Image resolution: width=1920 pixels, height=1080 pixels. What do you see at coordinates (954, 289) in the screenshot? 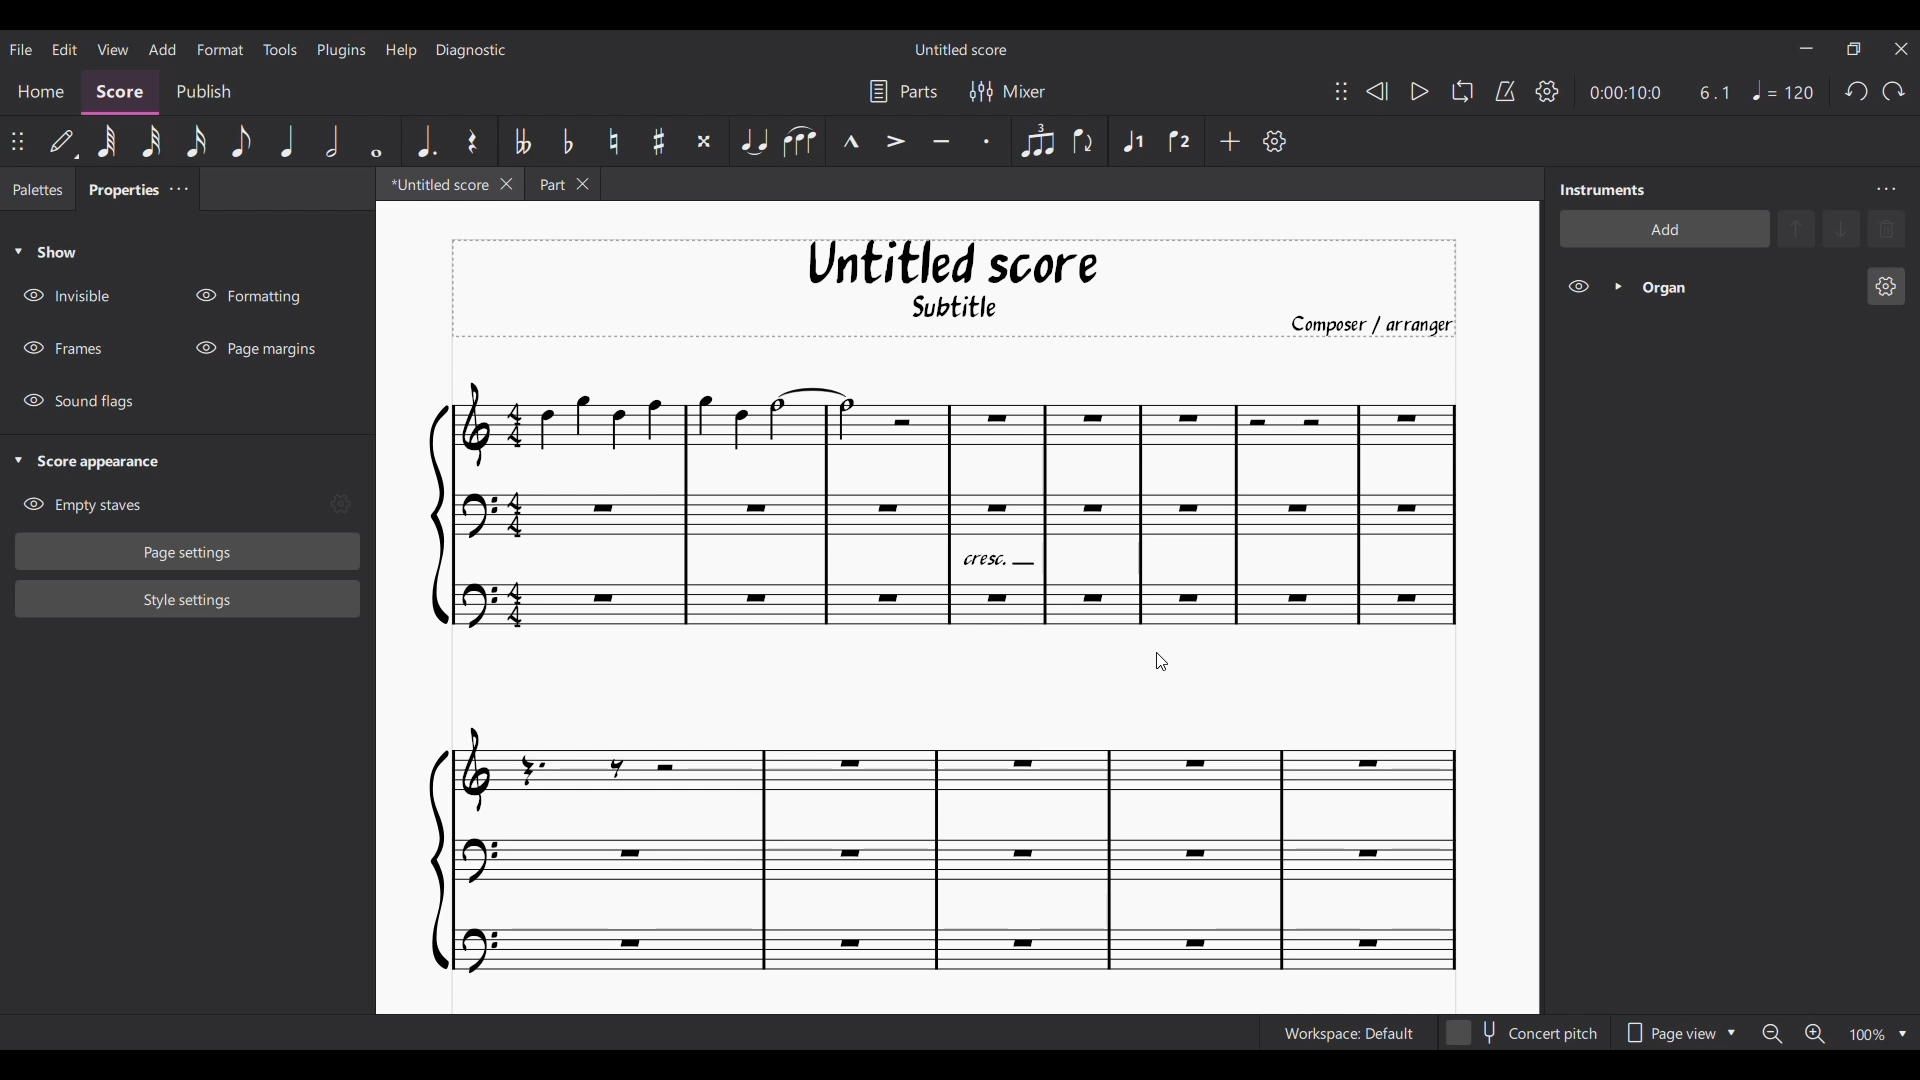
I see `Score title, sub-title, and composer name` at bounding box center [954, 289].